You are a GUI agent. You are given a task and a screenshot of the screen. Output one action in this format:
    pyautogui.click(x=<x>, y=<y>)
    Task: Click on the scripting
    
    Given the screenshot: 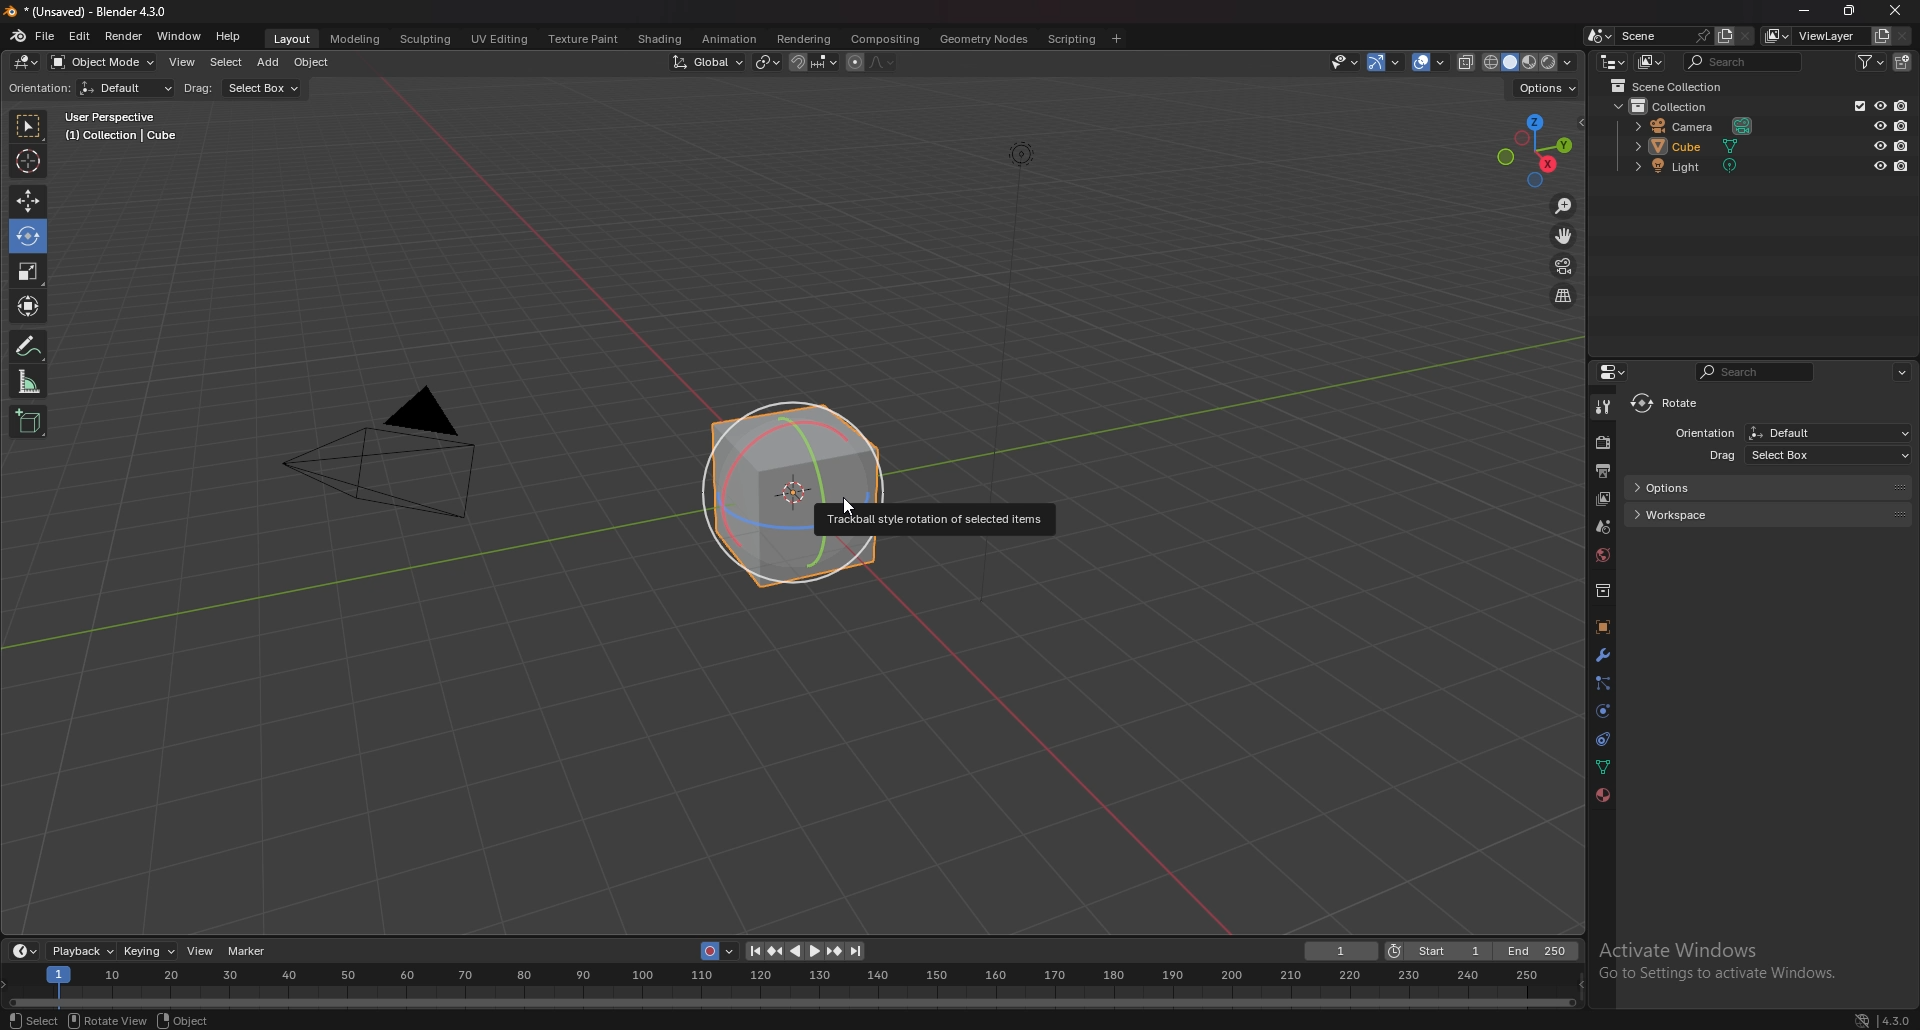 What is the action you would take?
    pyautogui.click(x=1072, y=38)
    